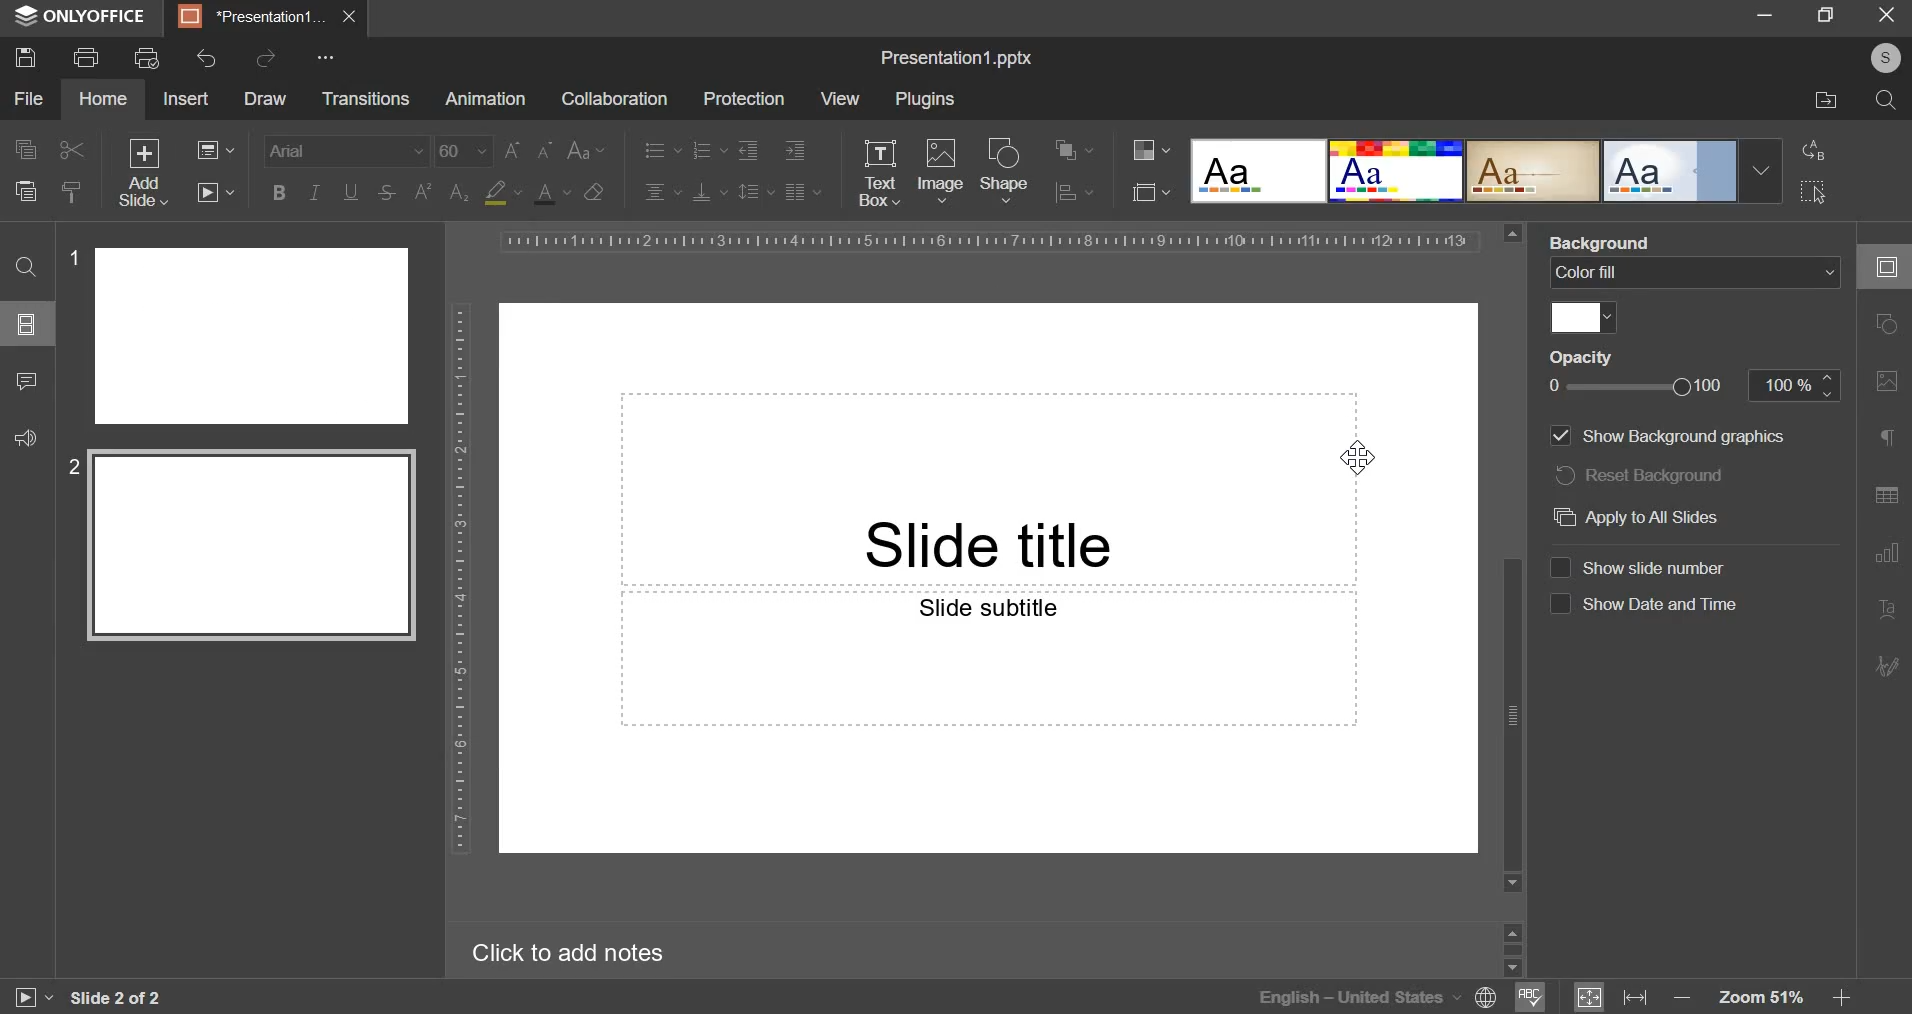  Describe the element at coordinates (757, 190) in the screenshot. I see `line spacing` at that location.